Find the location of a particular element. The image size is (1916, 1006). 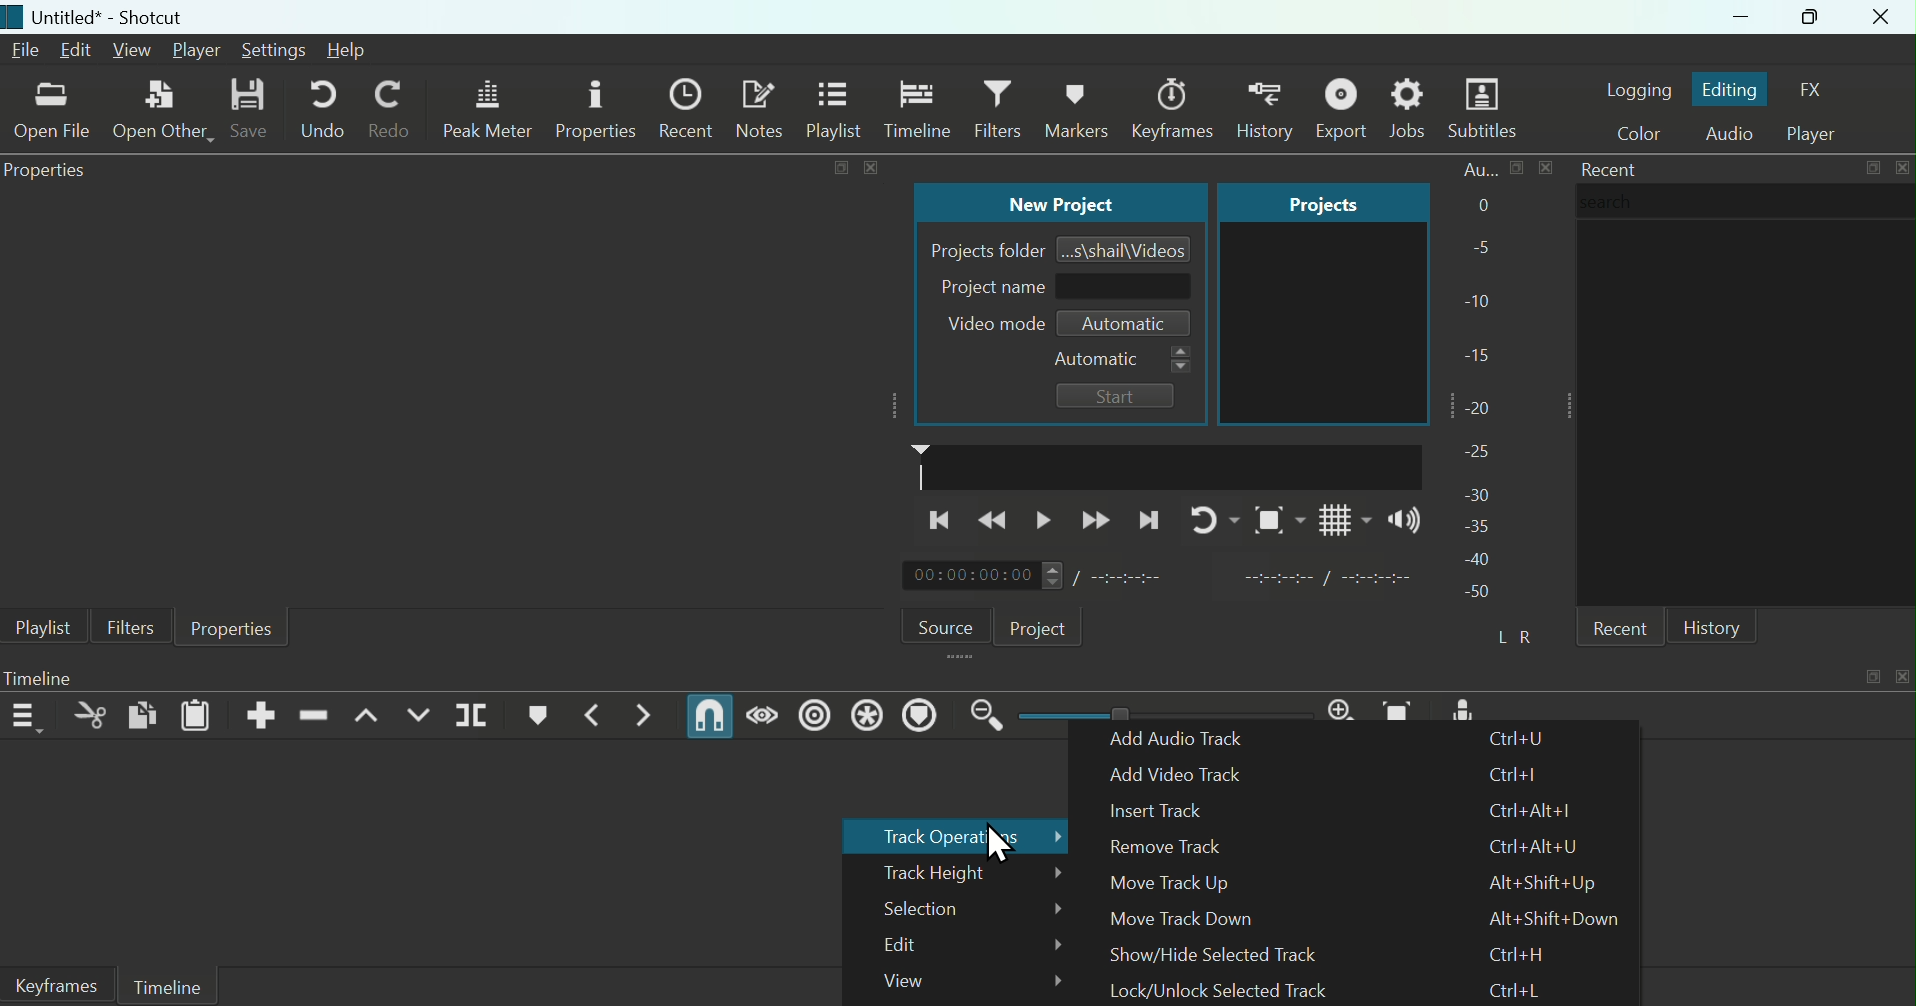

close is located at coordinates (1901, 677).